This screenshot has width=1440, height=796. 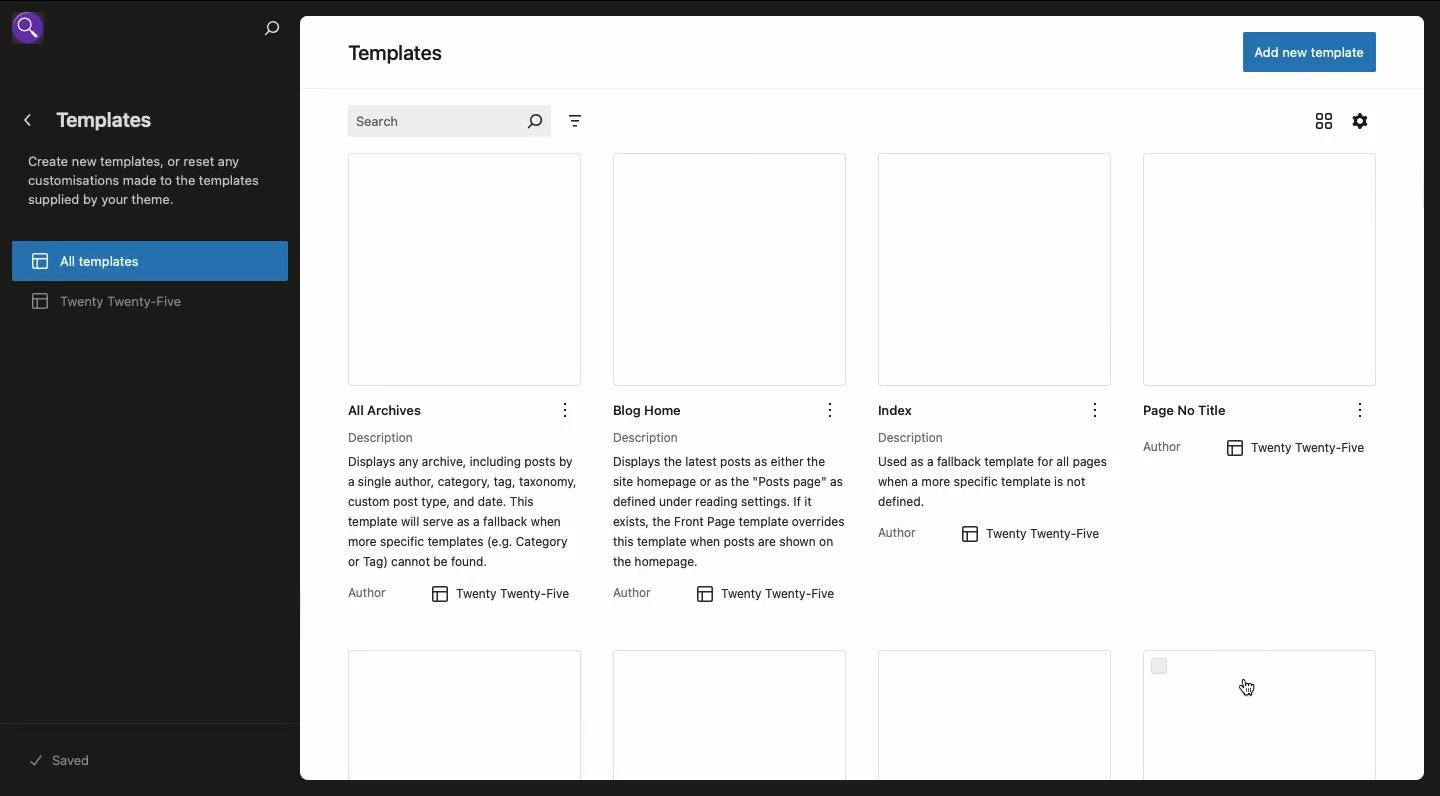 I want to click on All archives, so click(x=410, y=286).